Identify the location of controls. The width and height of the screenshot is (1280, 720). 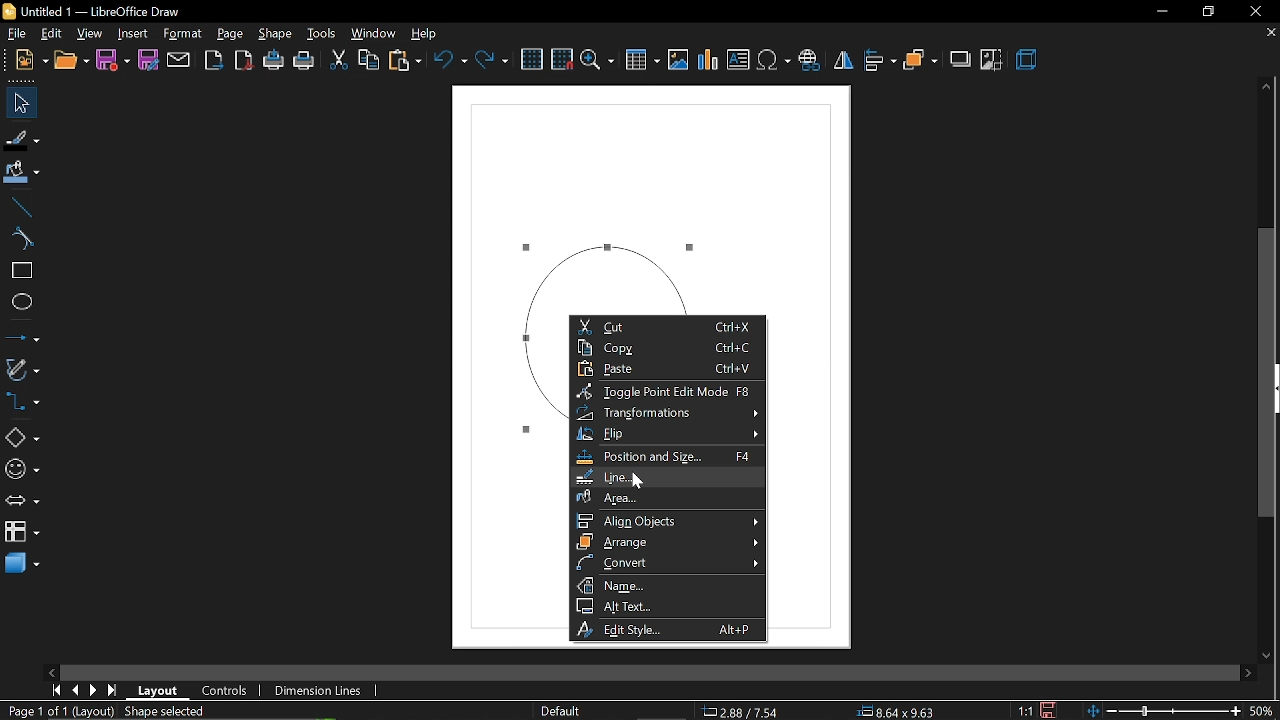
(223, 690).